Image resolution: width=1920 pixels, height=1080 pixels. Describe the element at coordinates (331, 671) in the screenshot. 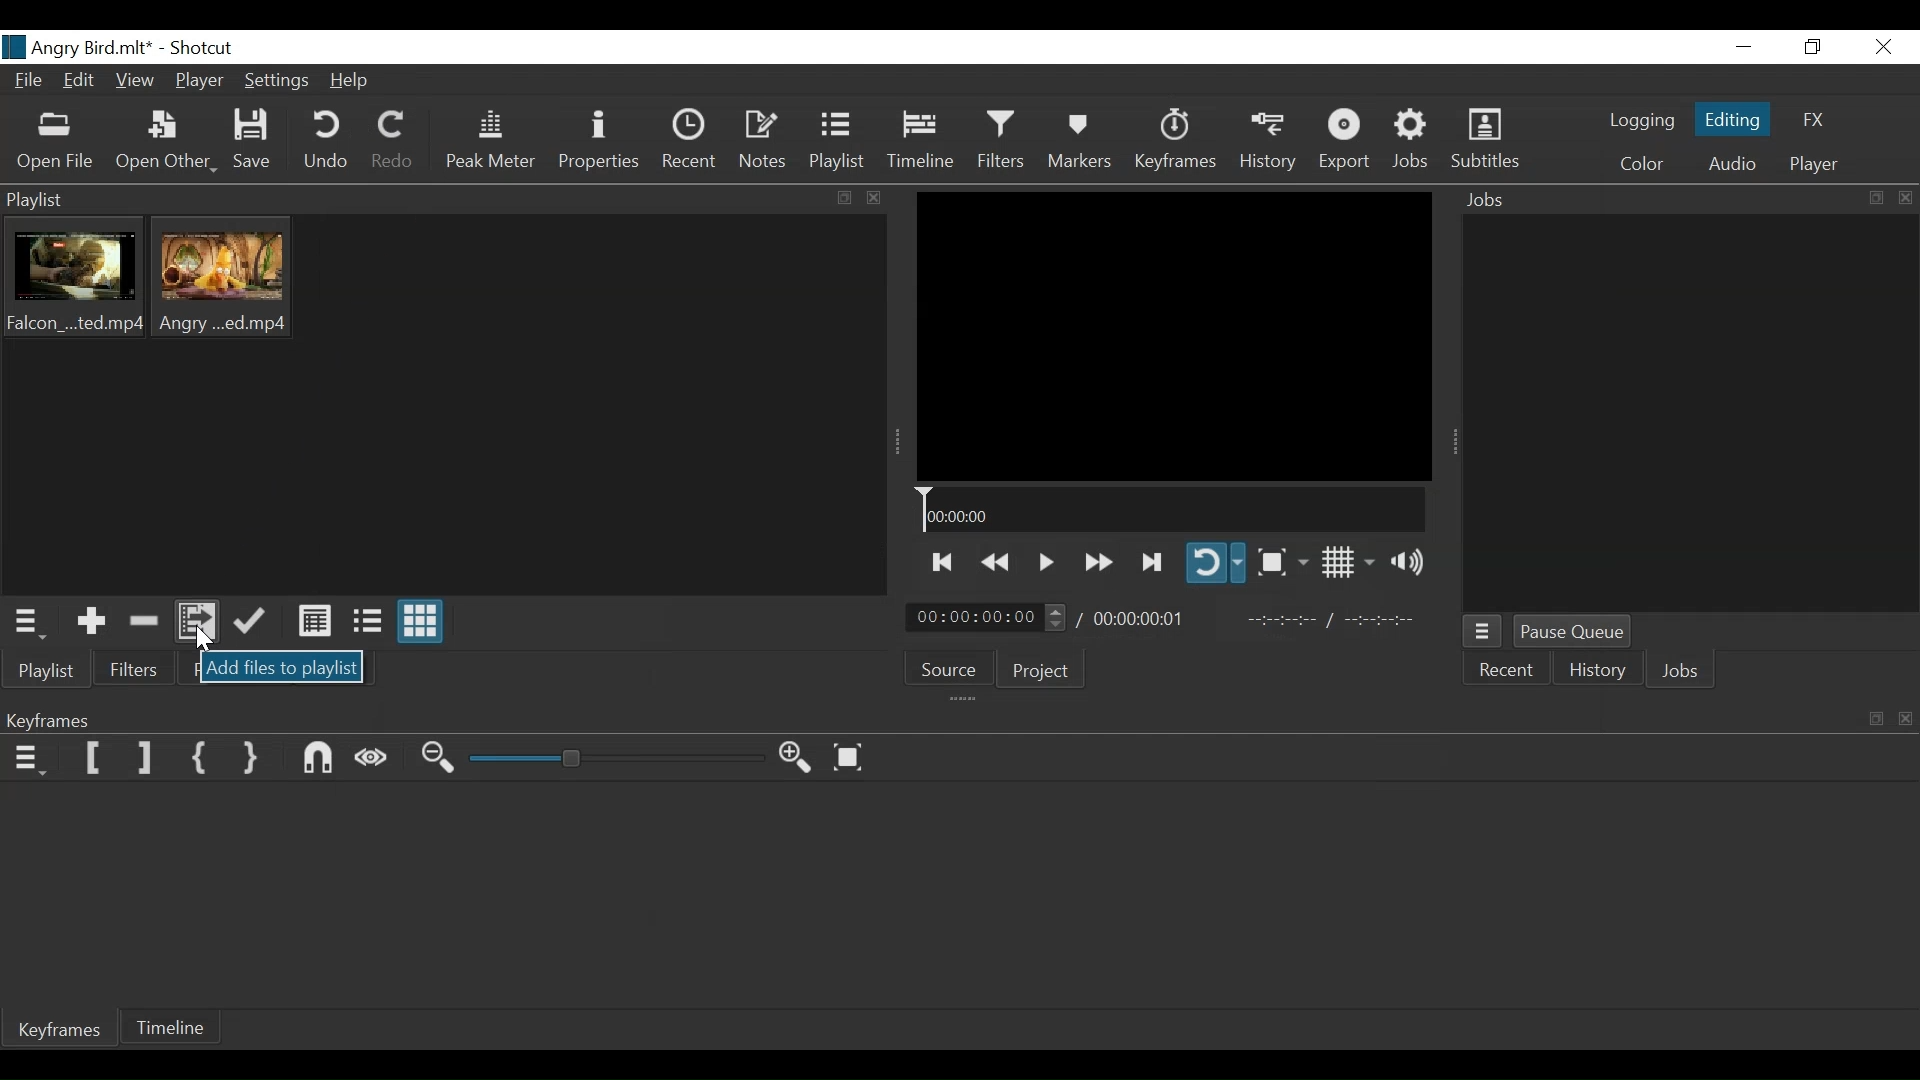

I see `Notes` at that location.